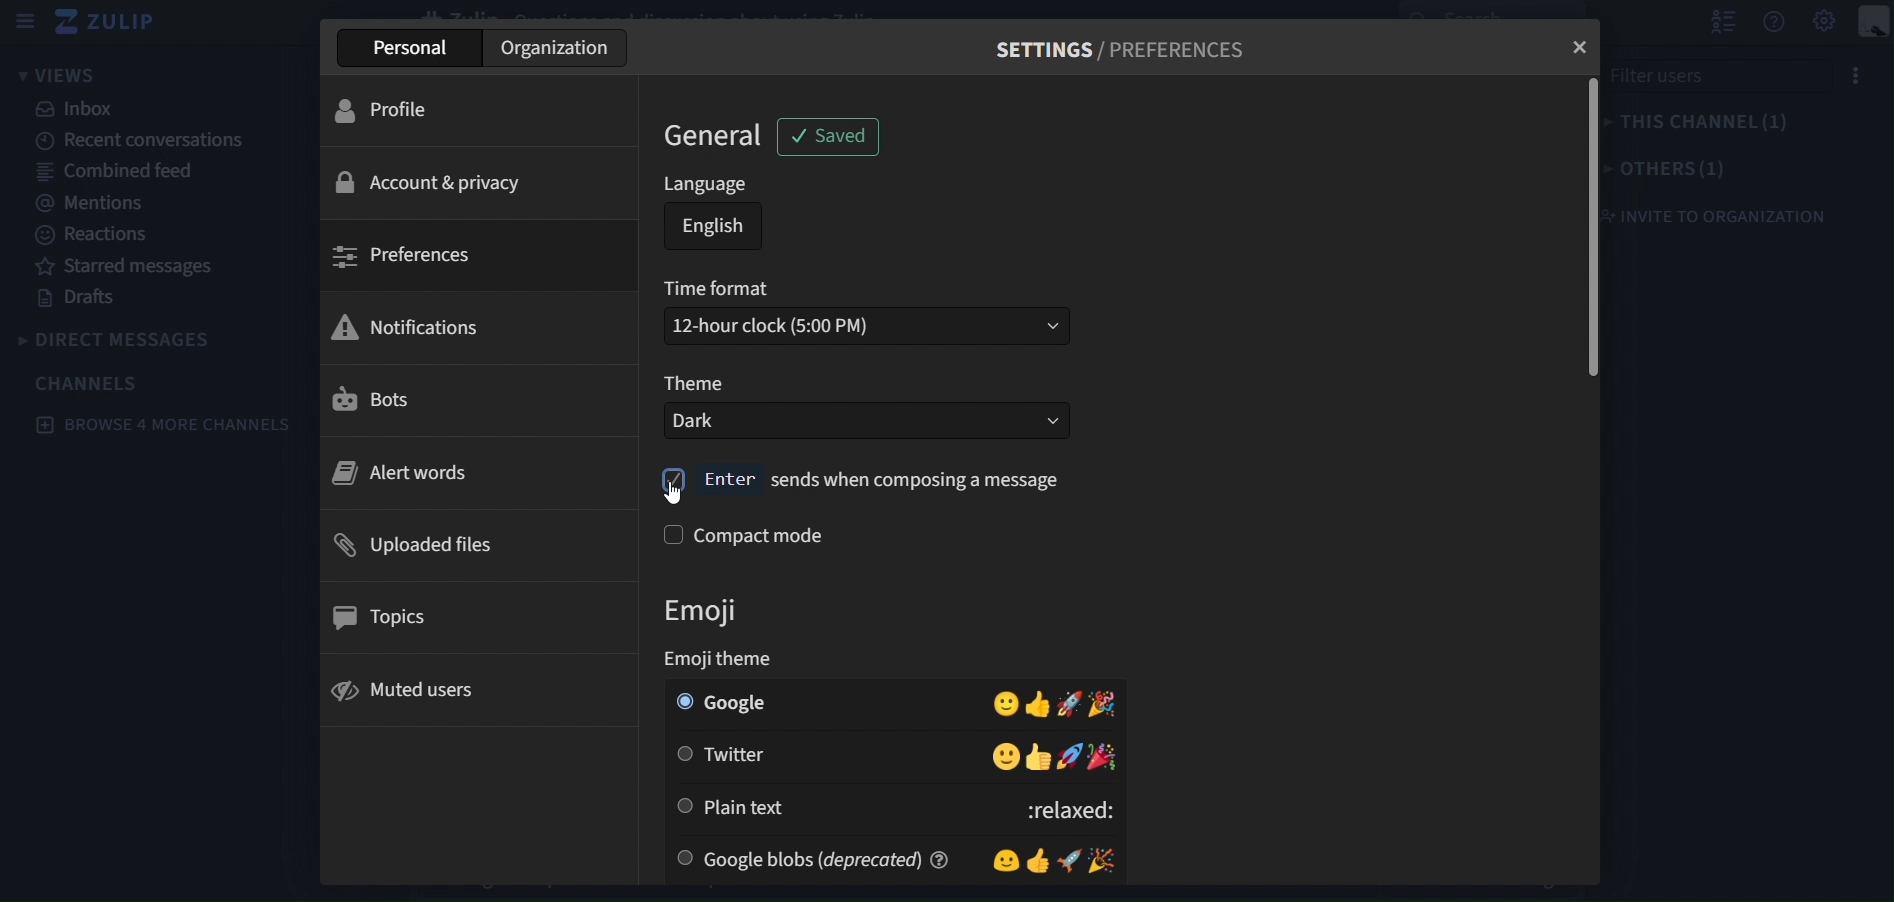 This screenshot has height=902, width=1894. Describe the element at coordinates (719, 657) in the screenshot. I see `Emoji theme` at that location.